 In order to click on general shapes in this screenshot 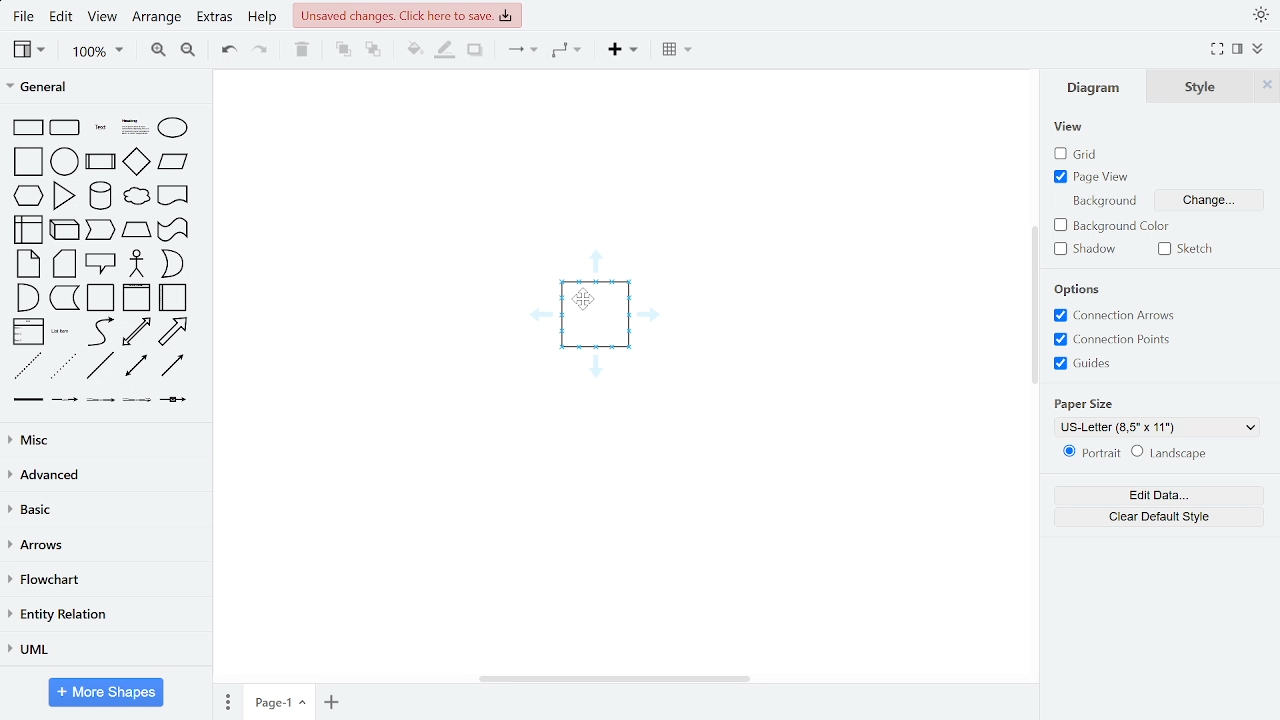, I will do `click(136, 197)`.